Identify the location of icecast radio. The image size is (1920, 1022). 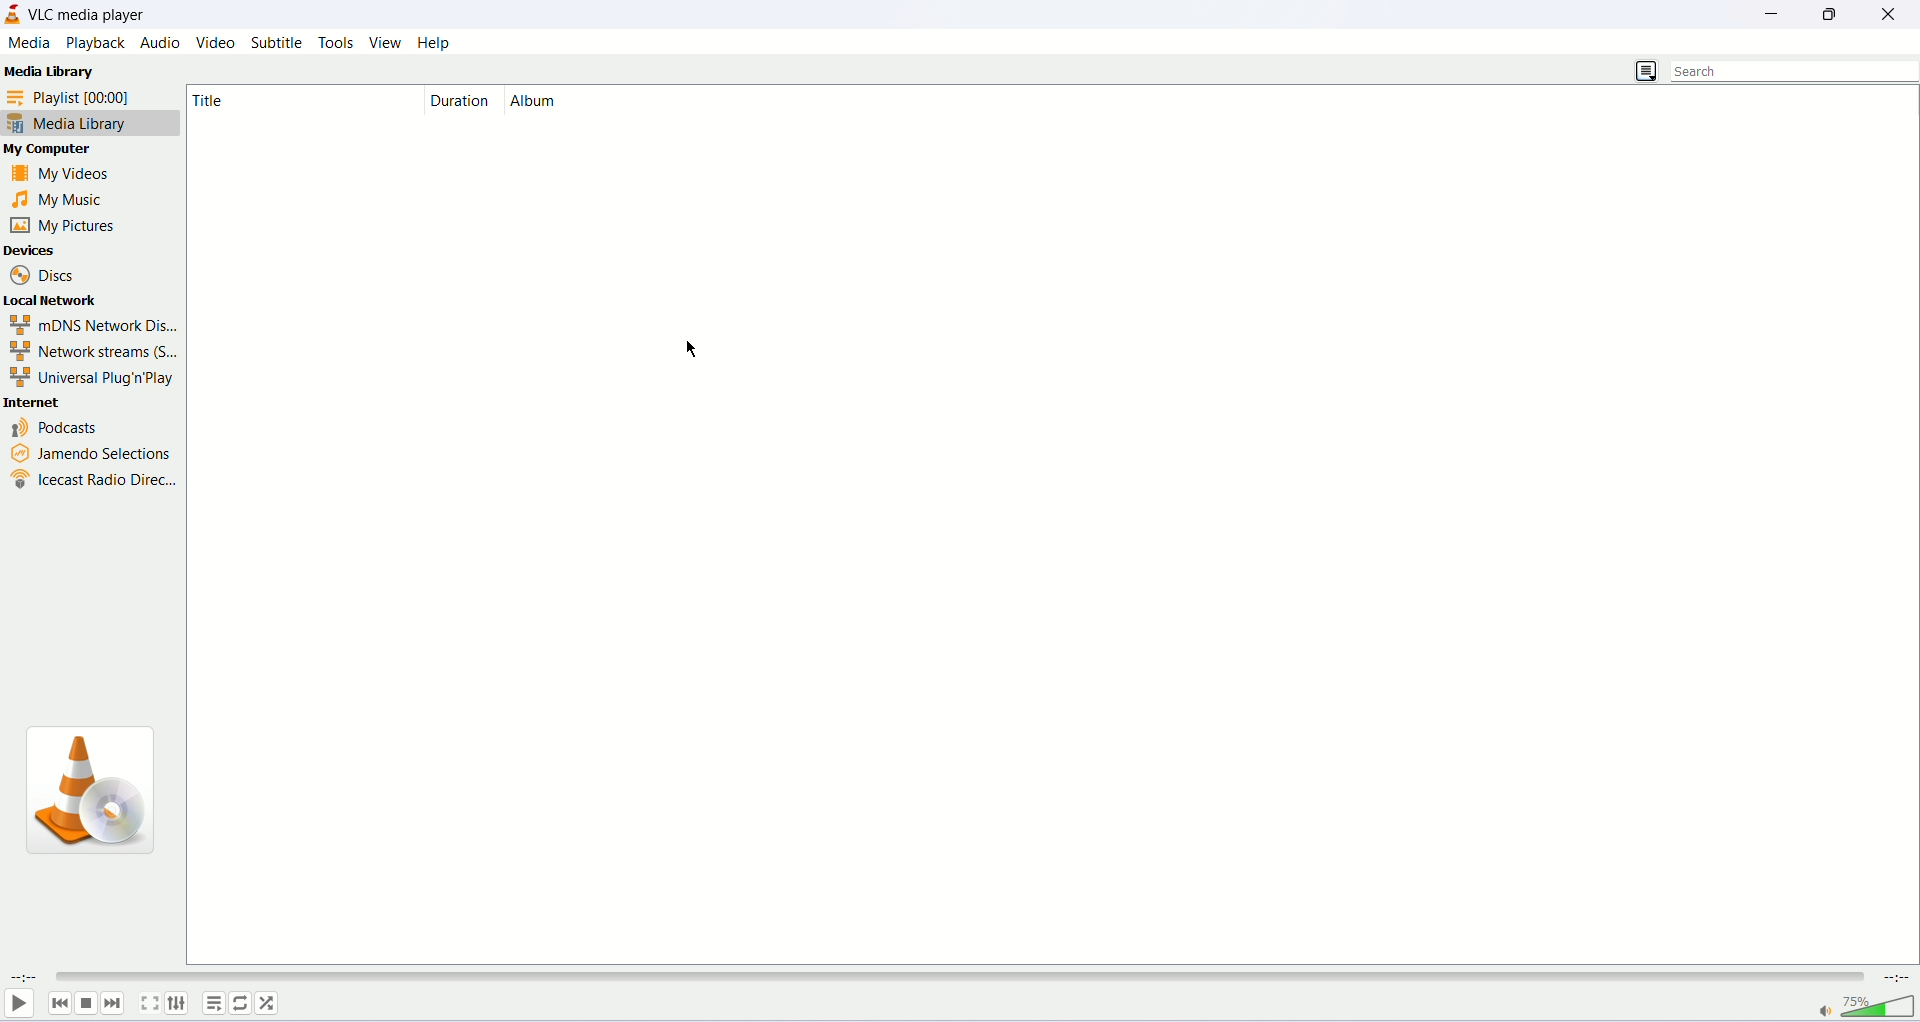
(88, 484).